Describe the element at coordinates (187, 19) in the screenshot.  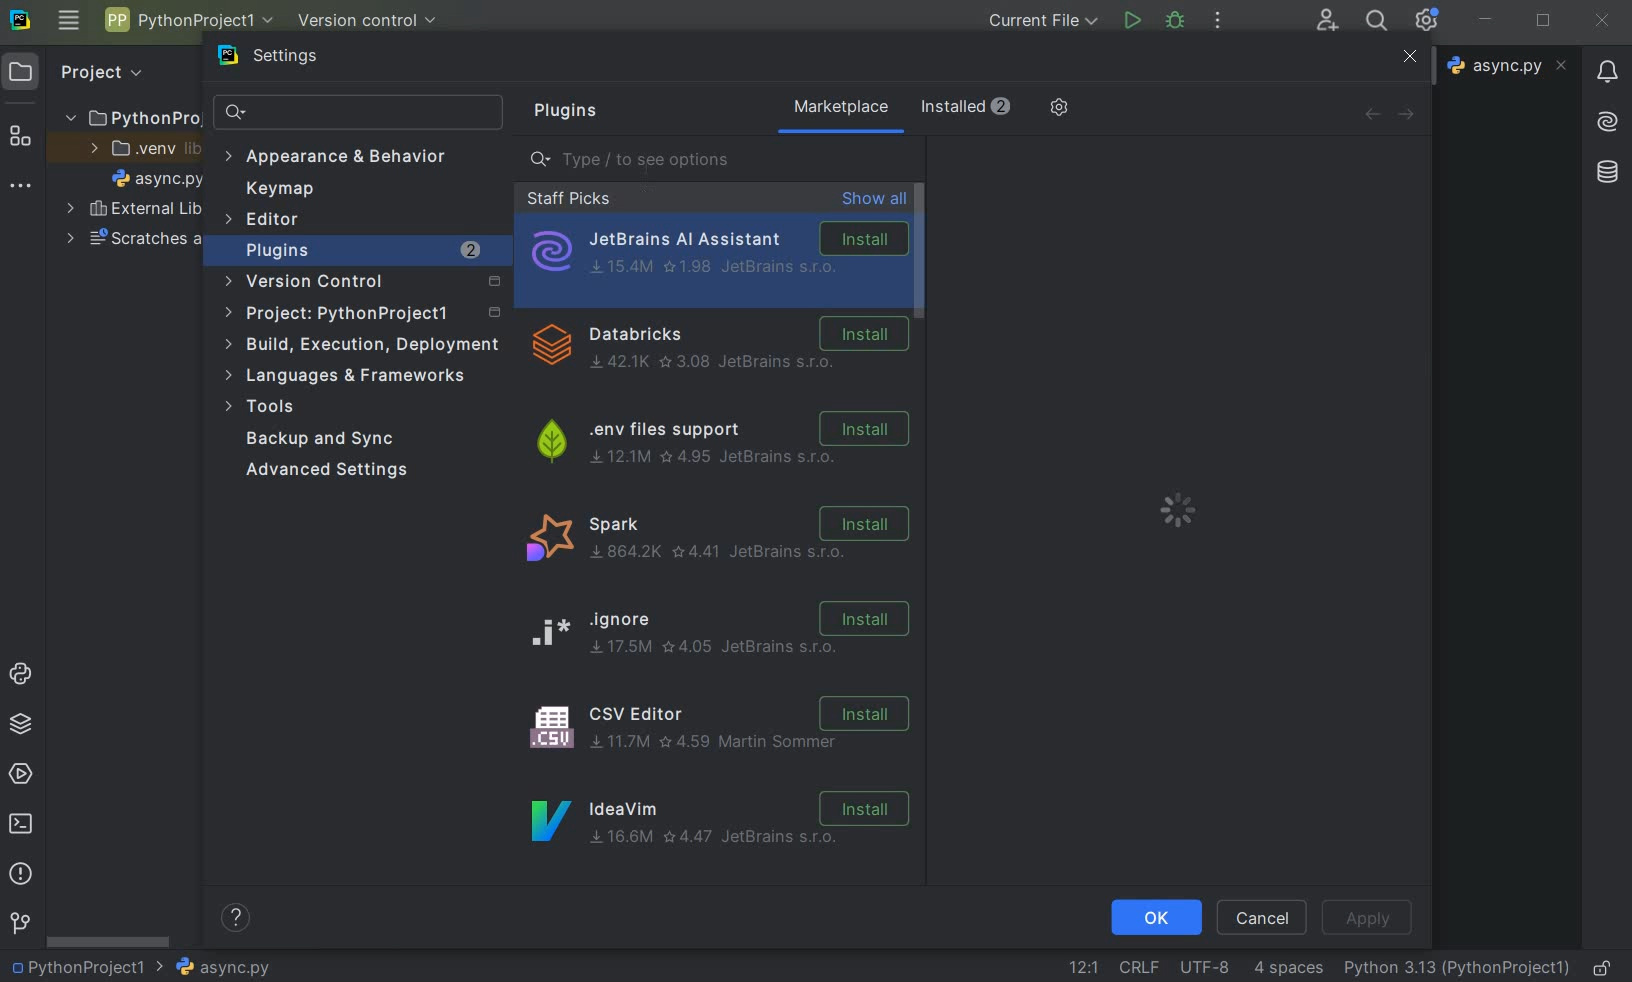
I see `project name` at that location.